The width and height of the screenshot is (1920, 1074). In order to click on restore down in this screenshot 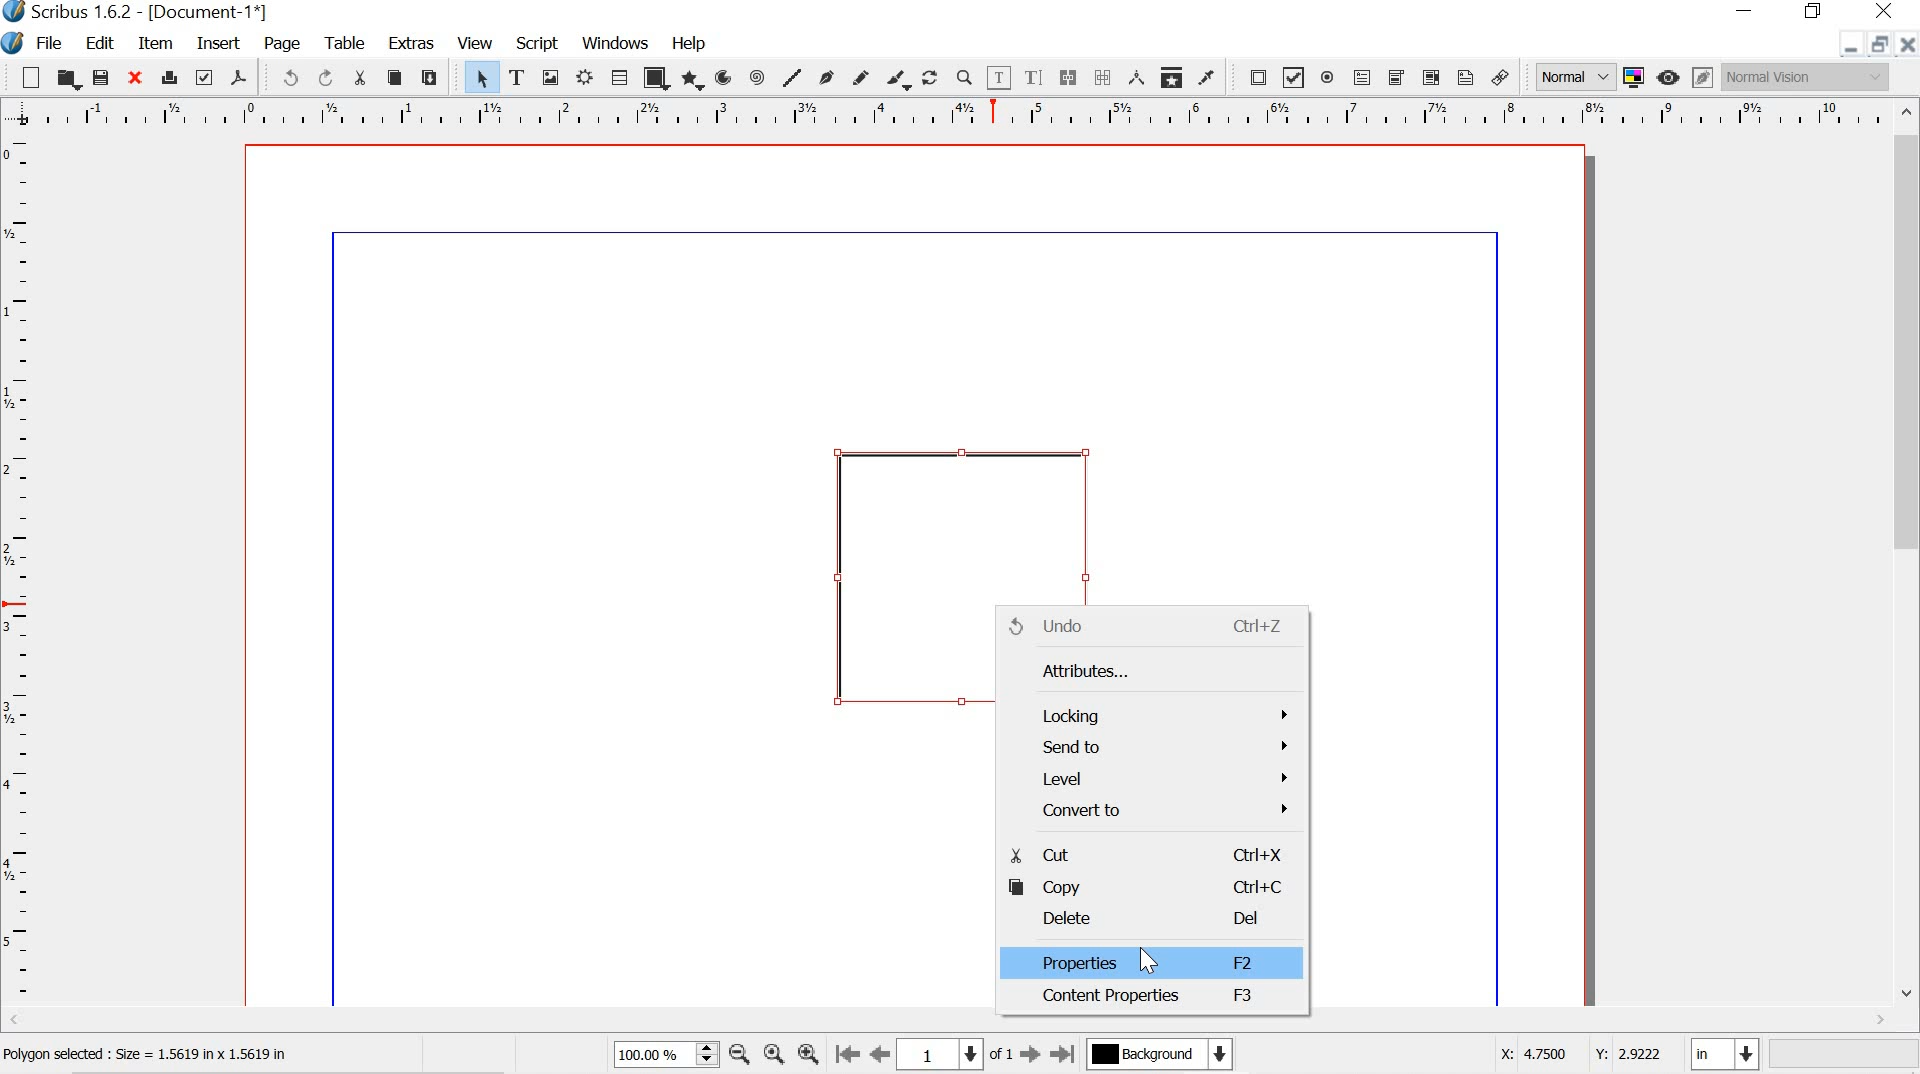, I will do `click(1877, 44)`.